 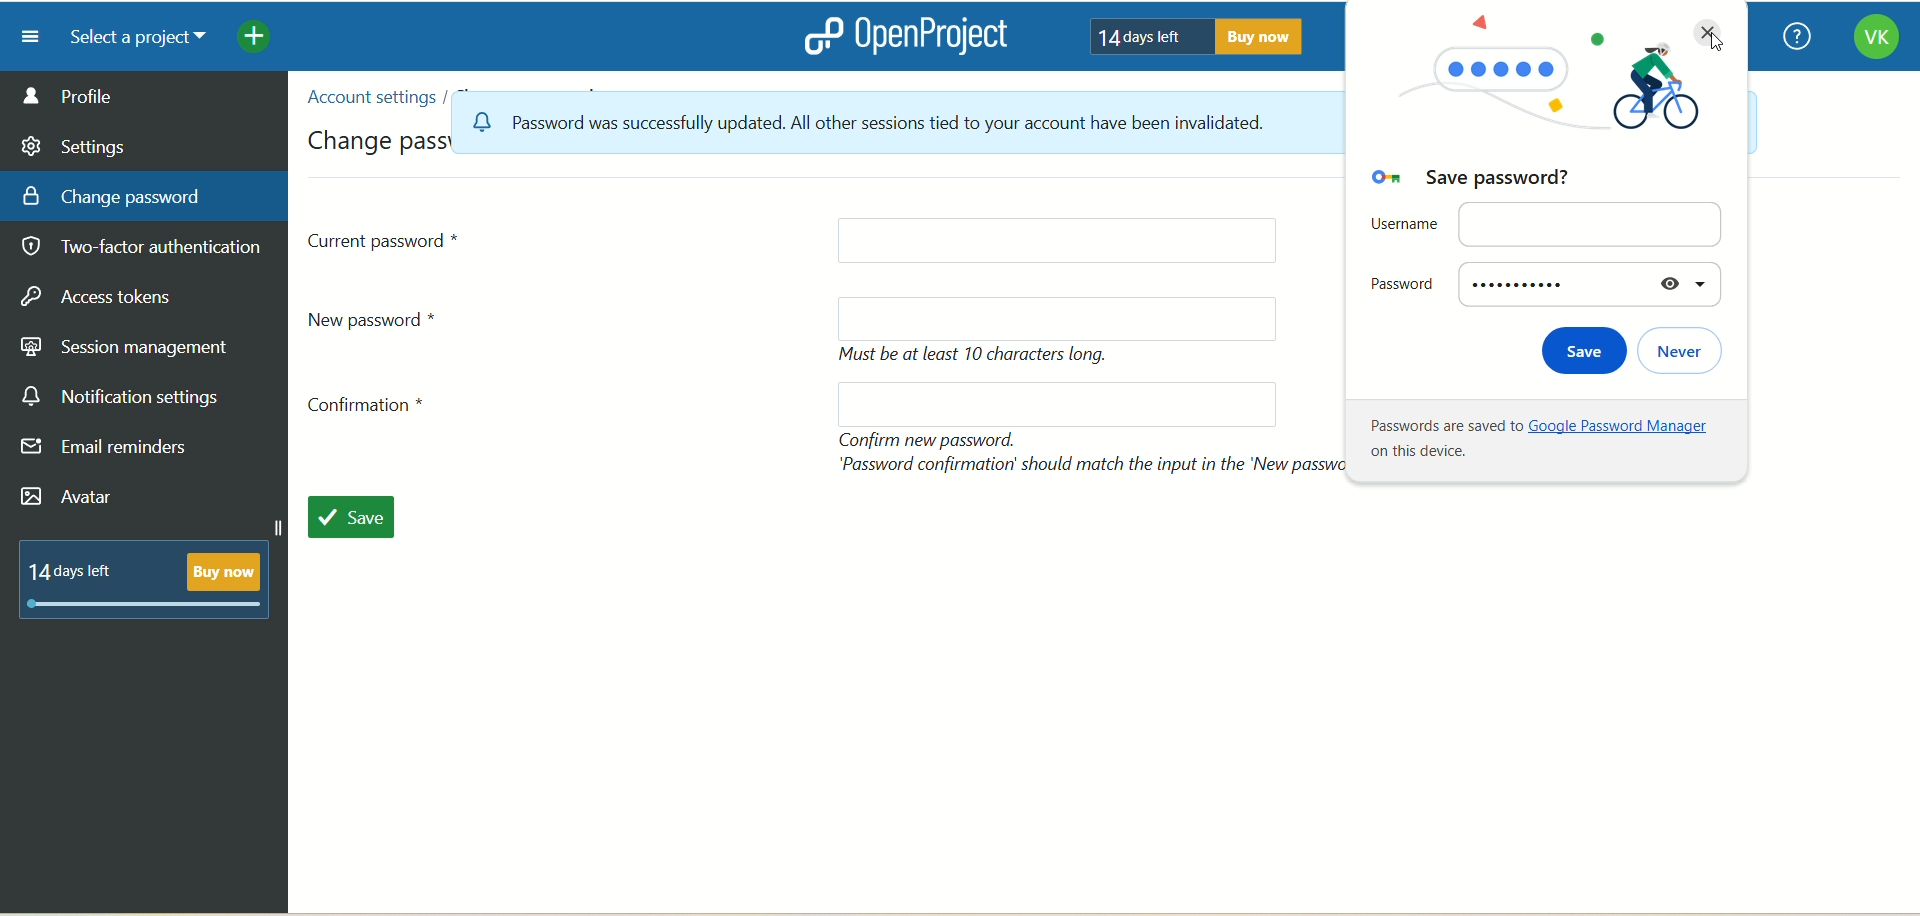 I want to click on change password, so click(x=112, y=195).